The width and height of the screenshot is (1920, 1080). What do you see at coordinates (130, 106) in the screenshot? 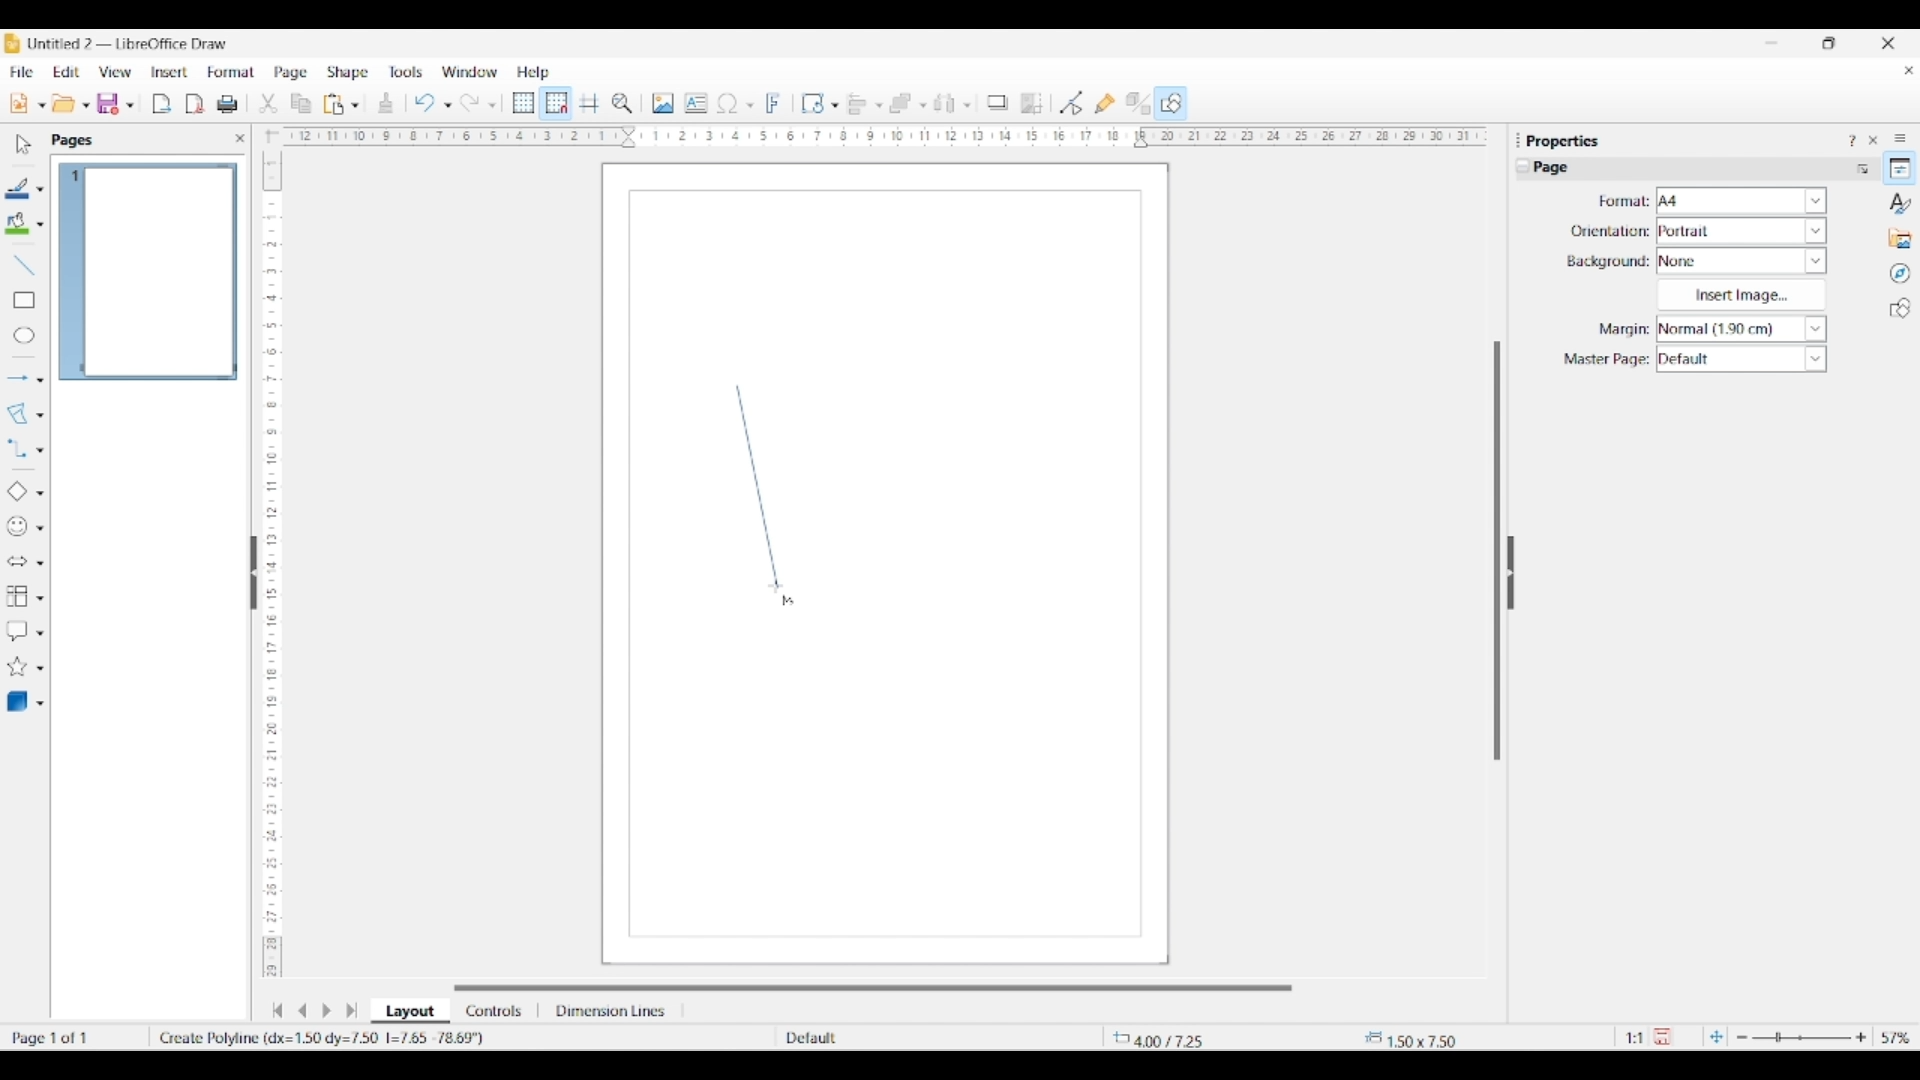
I see `Save options` at bounding box center [130, 106].